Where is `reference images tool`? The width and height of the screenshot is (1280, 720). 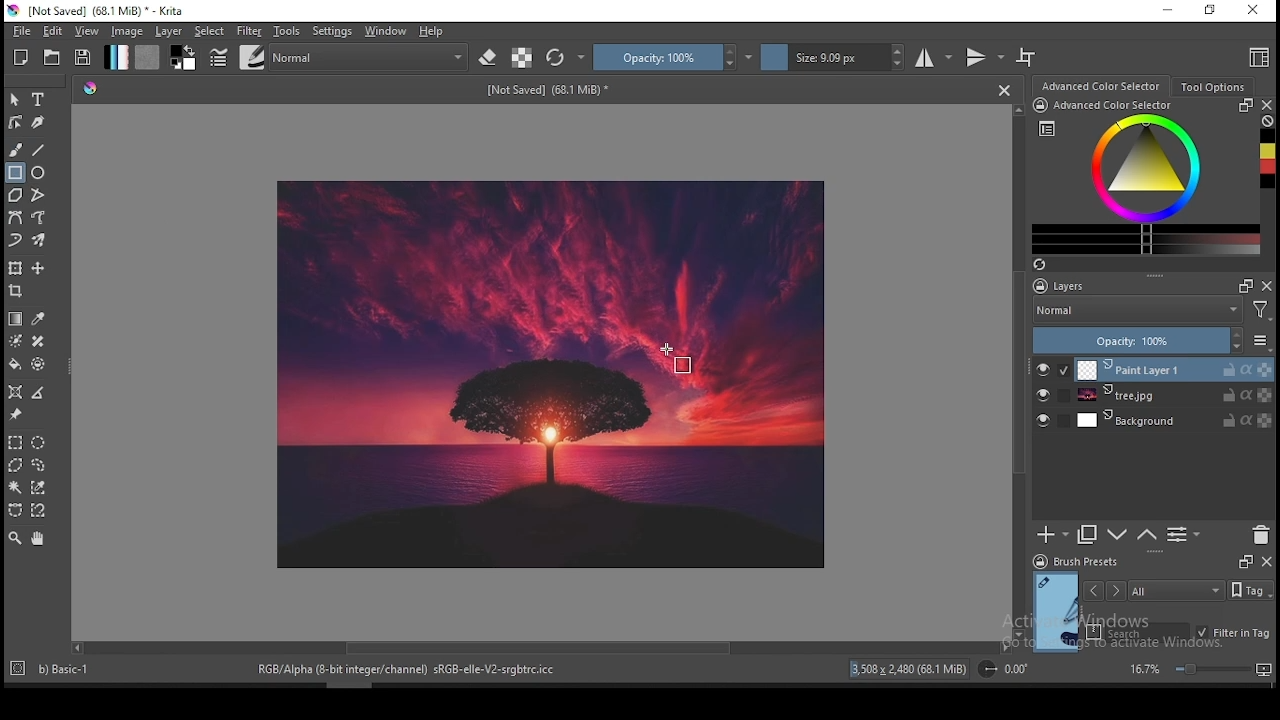
reference images tool is located at coordinates (16, 415).